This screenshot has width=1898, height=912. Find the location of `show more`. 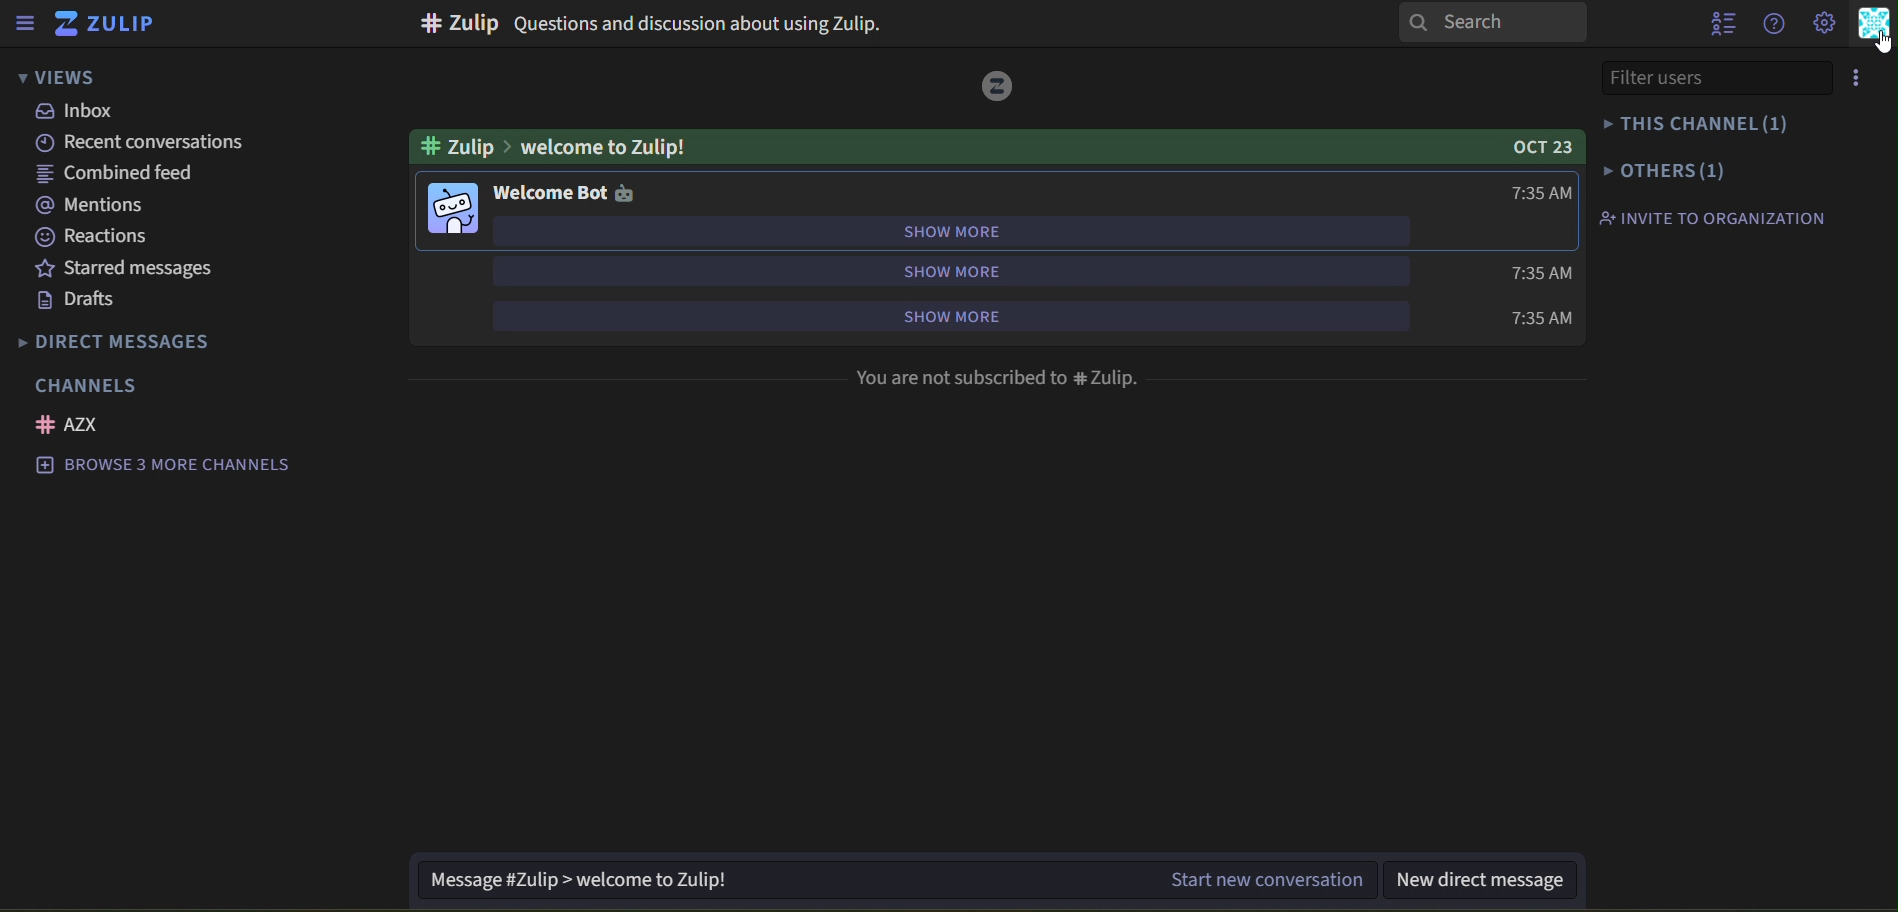

show more is located at coordinates (952, 231).